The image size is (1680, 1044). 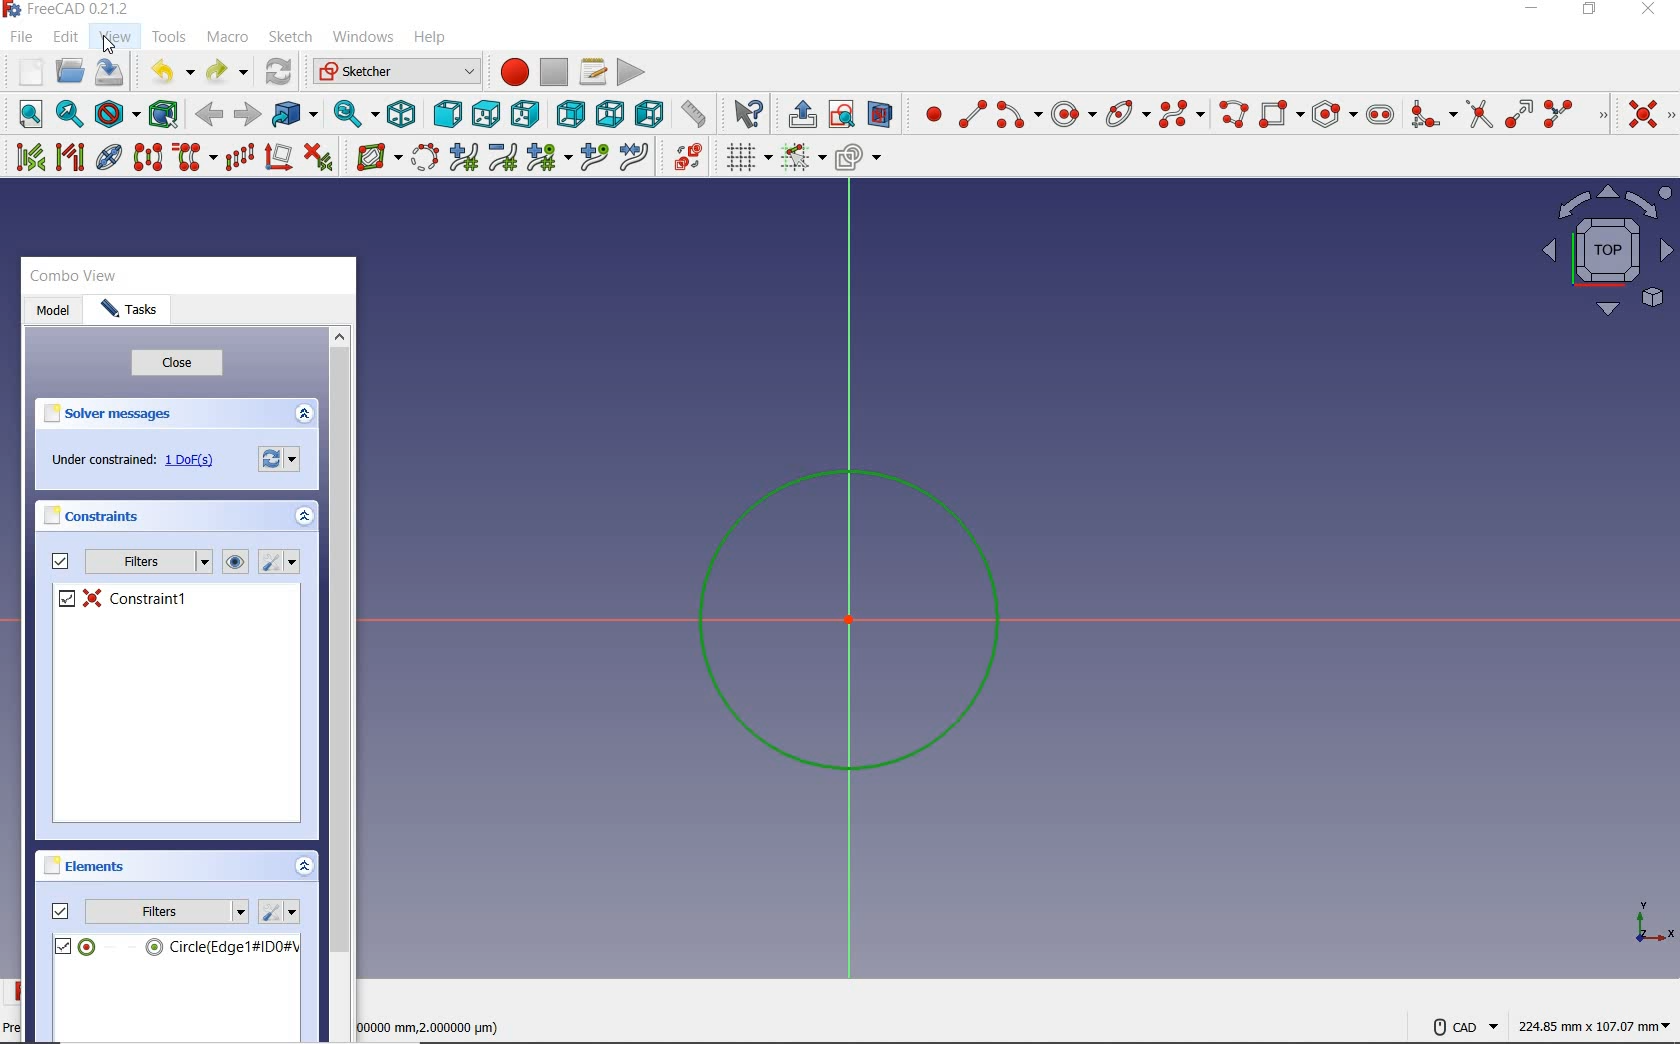 I want to click on configure rendering order, so click(x=859, y=157).